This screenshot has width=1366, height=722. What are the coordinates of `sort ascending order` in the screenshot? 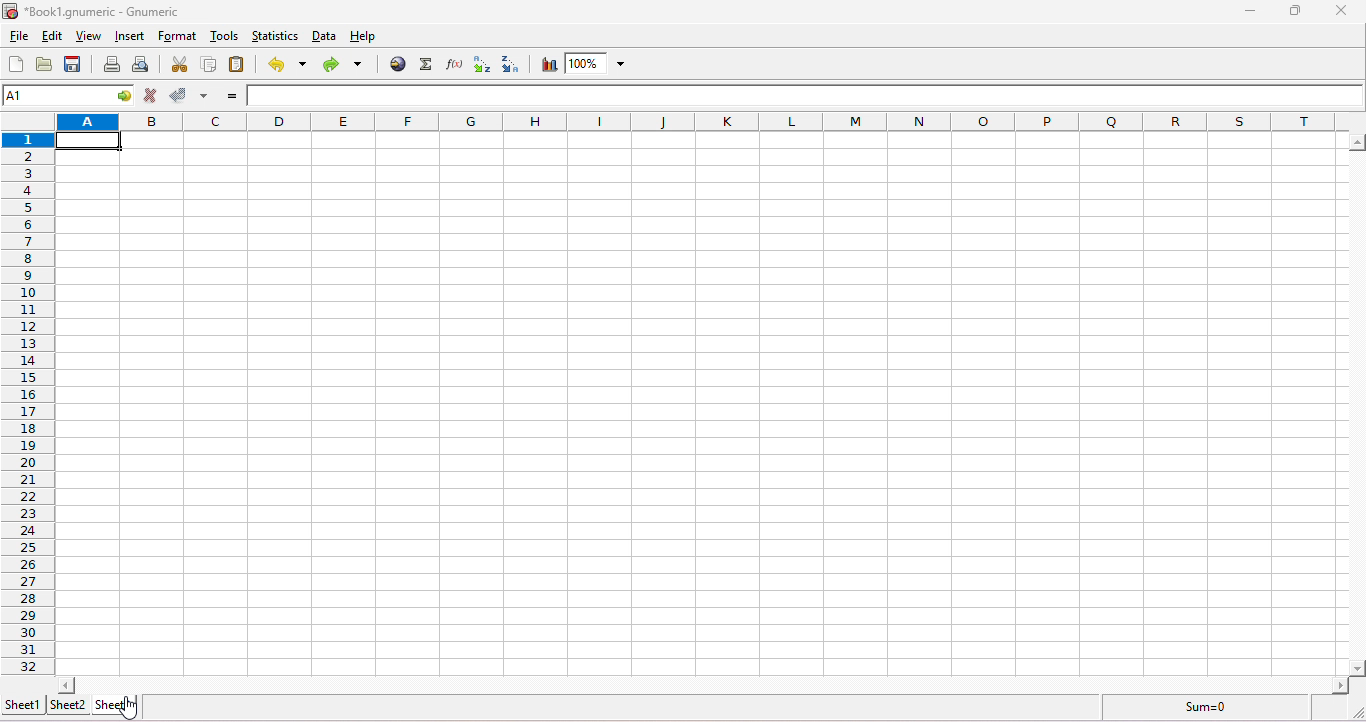 It's located at (479, 63).